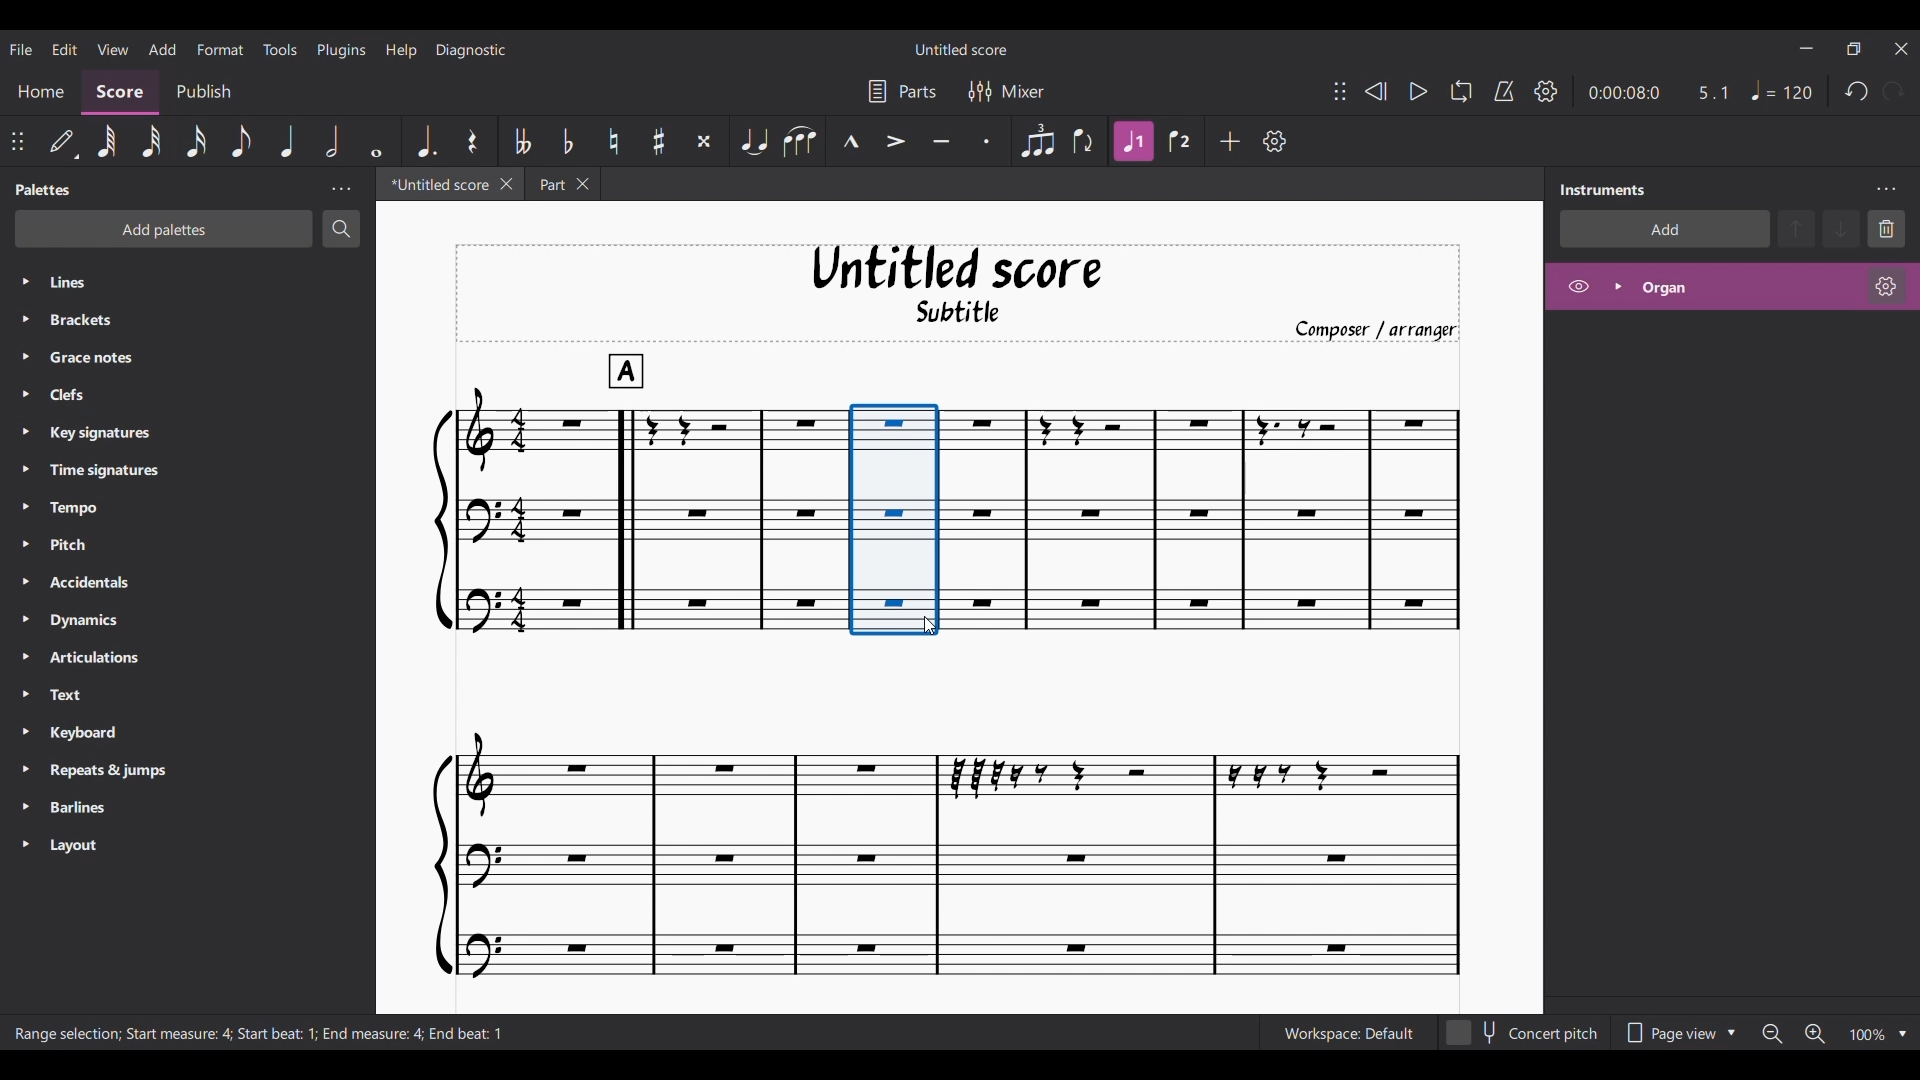 The image size is (1920, 1080). What do you see at coordinates (220, 49) in the screenshot?
I see `Format menu` at bounding box center [220, 49].